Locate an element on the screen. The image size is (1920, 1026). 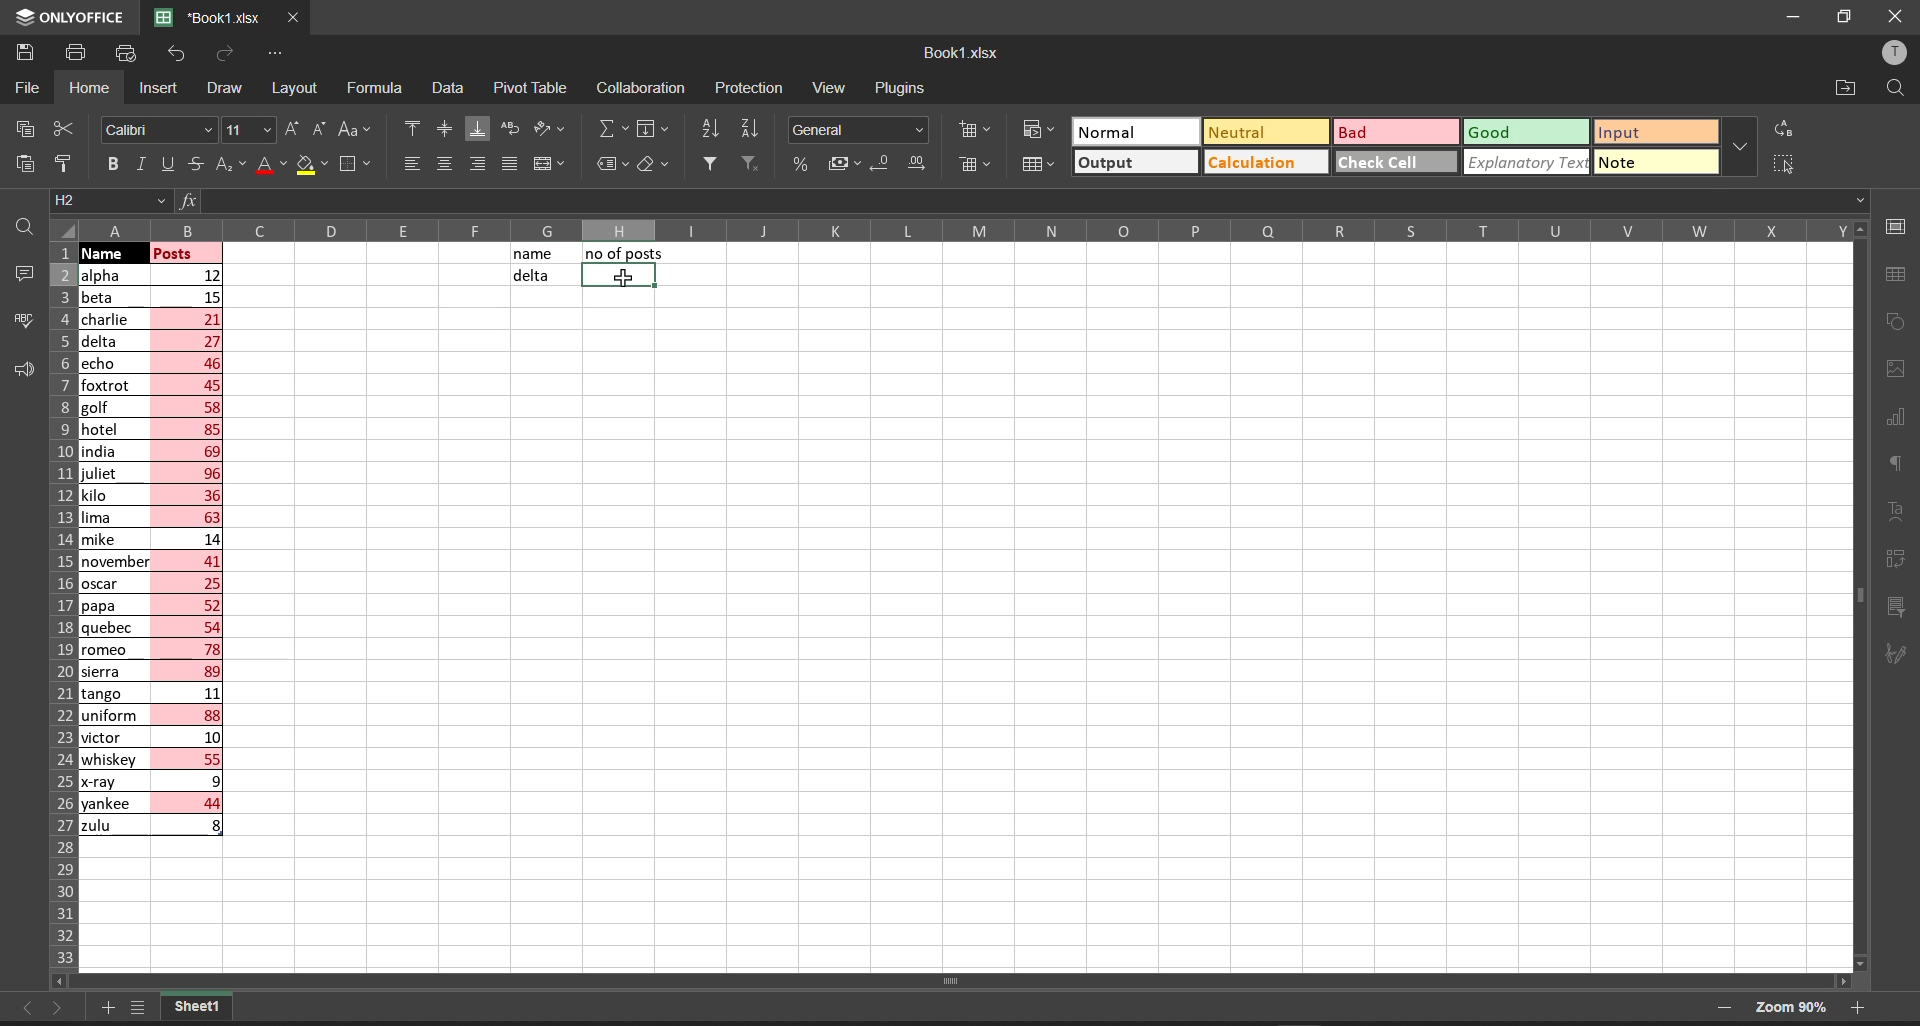
zoom in is located at coordinates (1861, 1010).